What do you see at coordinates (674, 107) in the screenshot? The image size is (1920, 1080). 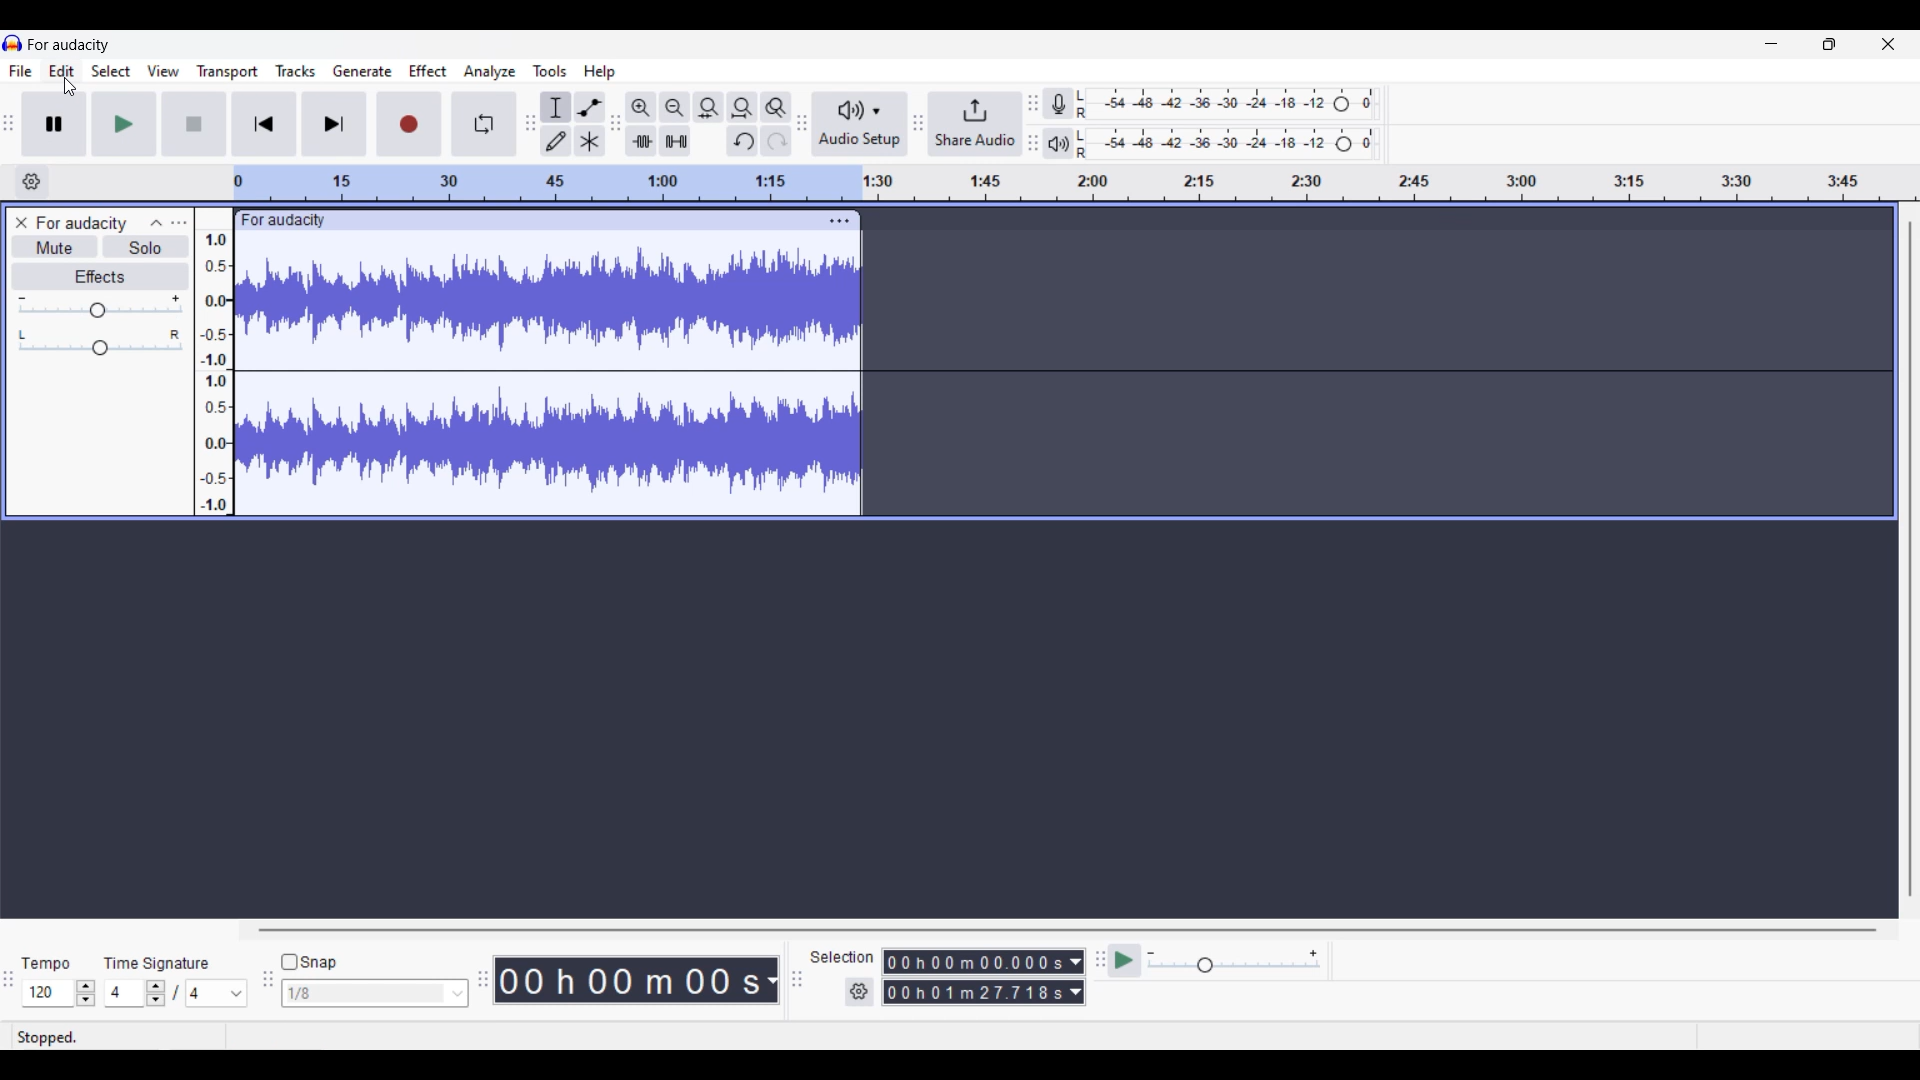 I see `Zoom out` at bounding box center [674, 107].